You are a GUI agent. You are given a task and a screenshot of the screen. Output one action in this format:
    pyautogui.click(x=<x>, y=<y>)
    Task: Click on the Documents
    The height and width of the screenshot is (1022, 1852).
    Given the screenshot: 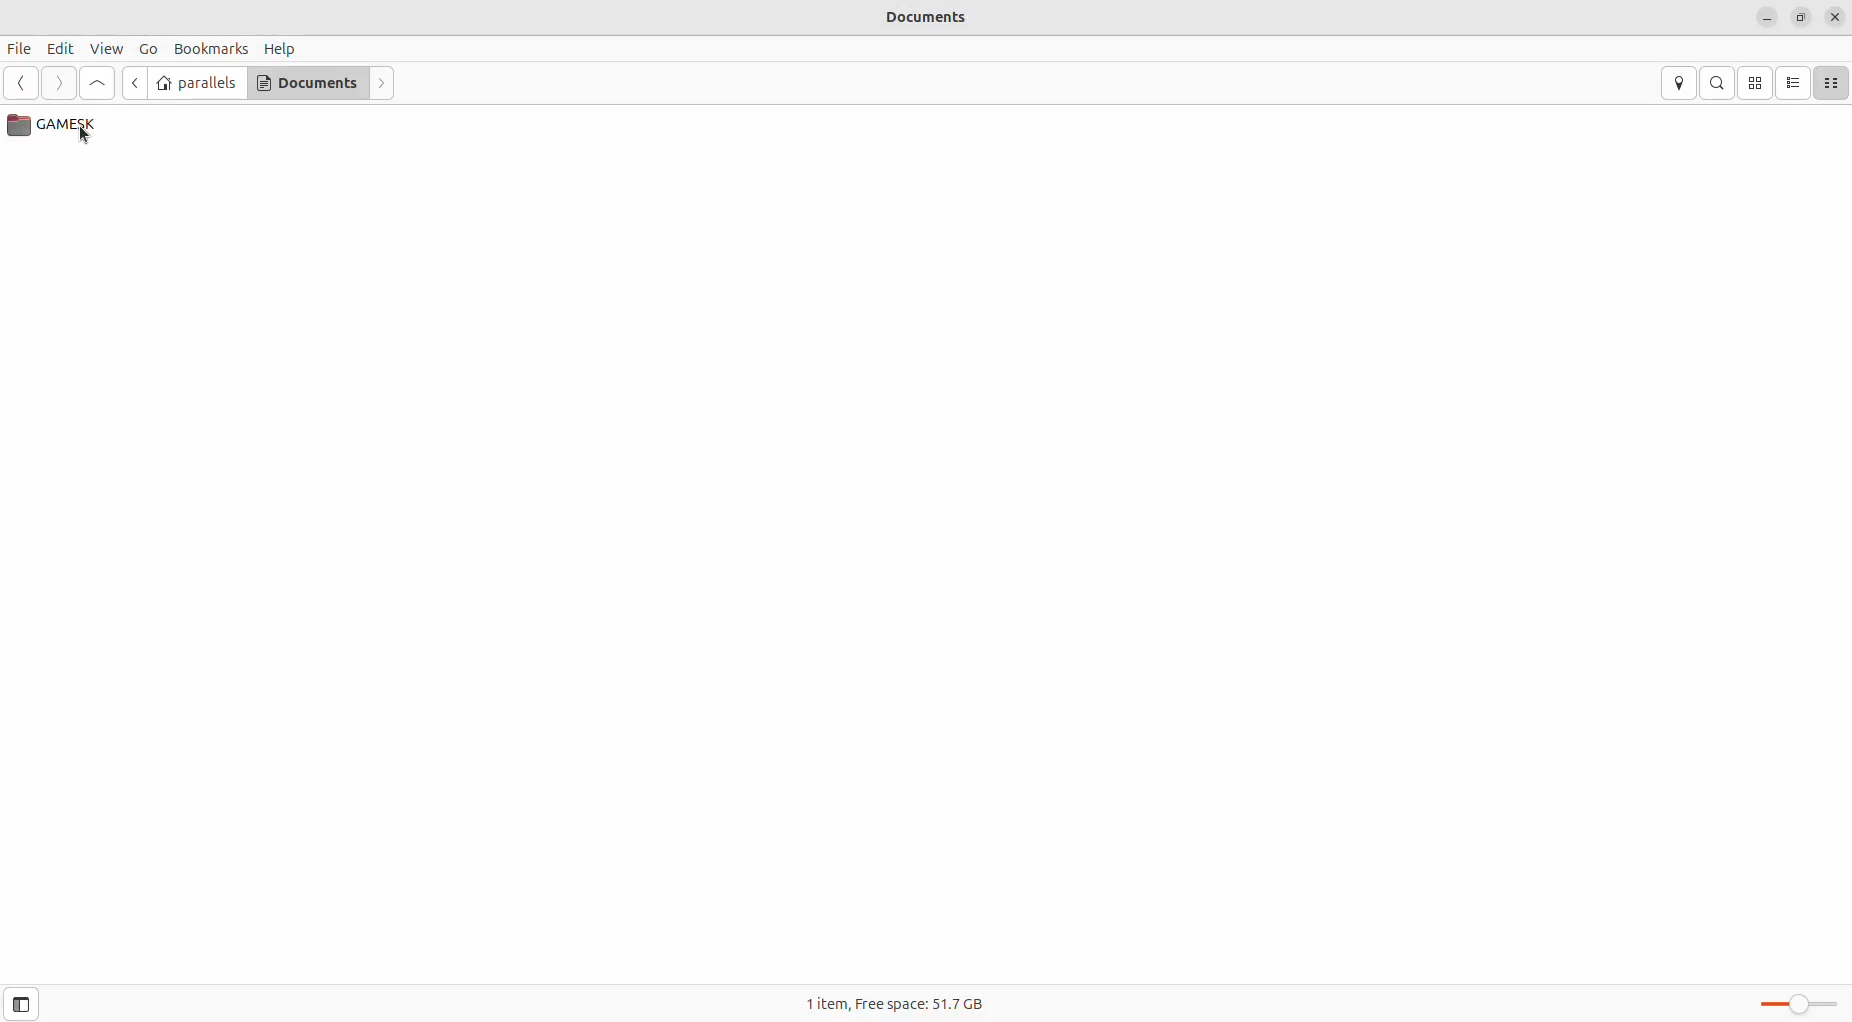 What is the action you would take?
    pyautogui.click(x=921, y=16)
    